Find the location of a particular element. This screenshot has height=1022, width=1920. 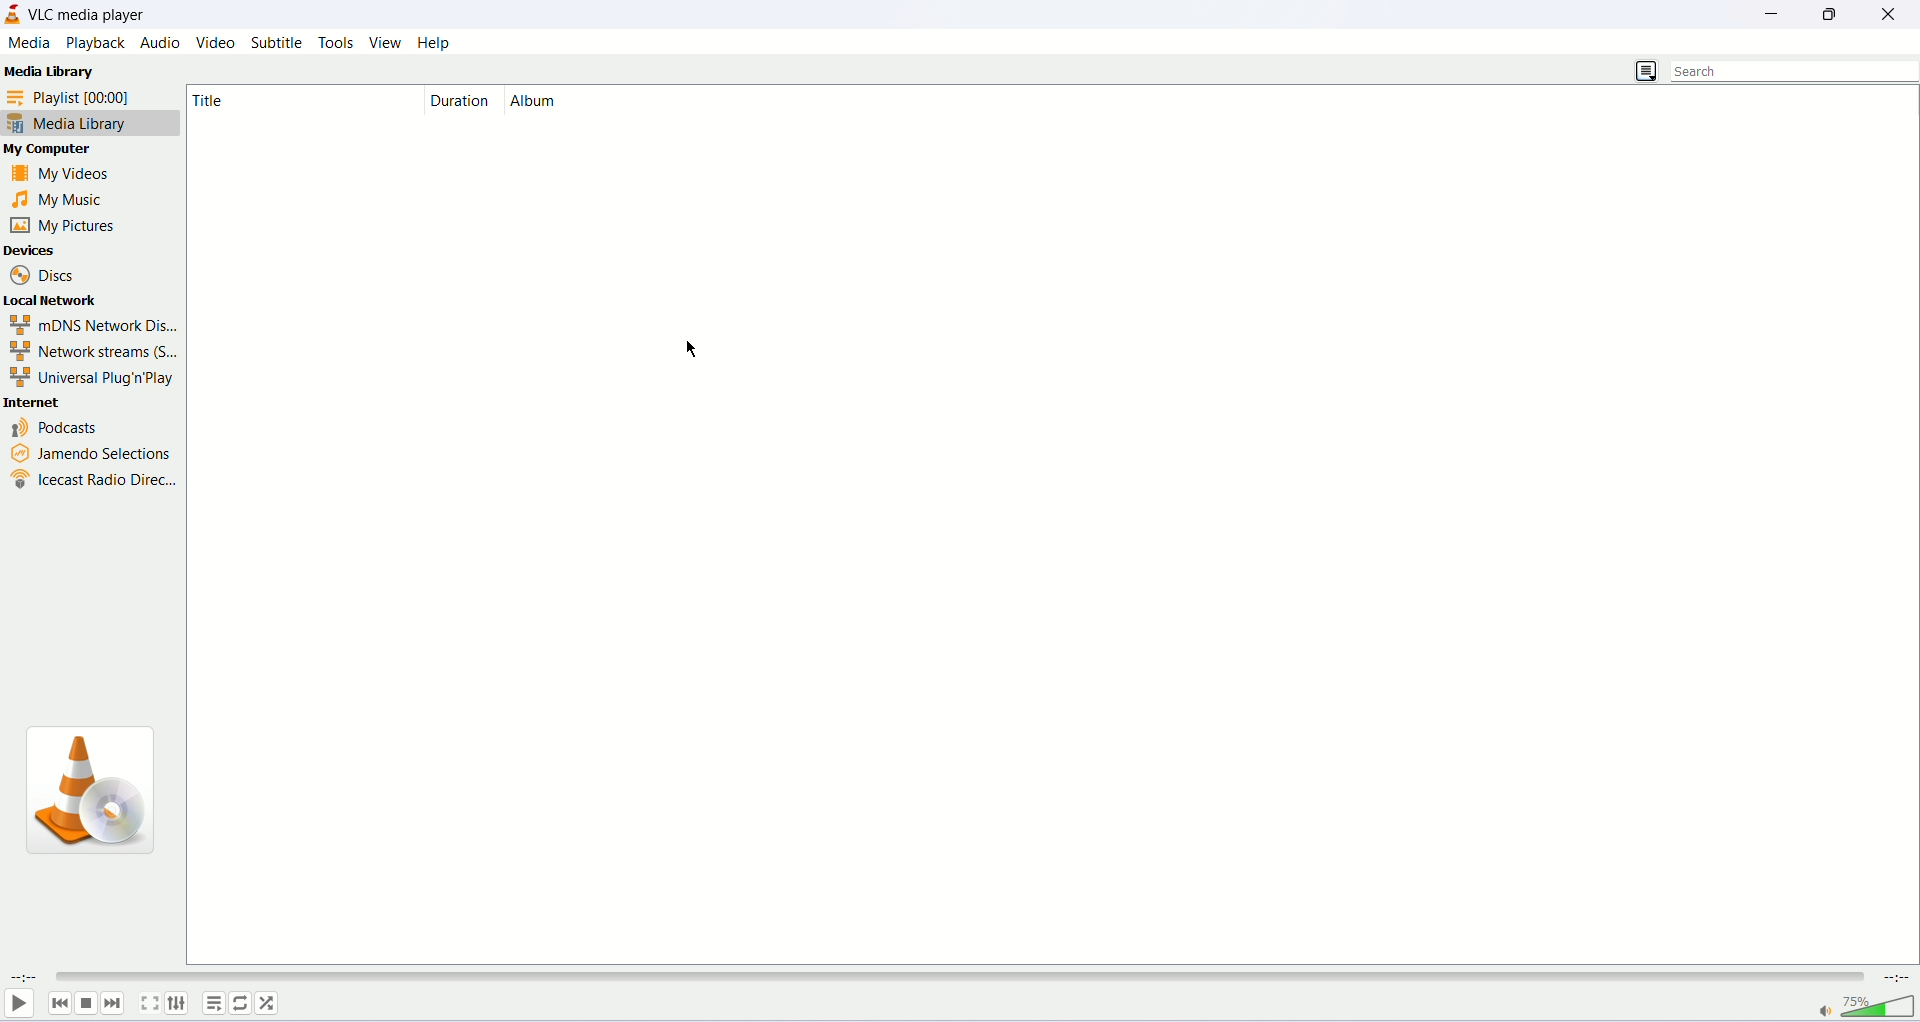

fullscreen is located at coordinates (151, 1004).